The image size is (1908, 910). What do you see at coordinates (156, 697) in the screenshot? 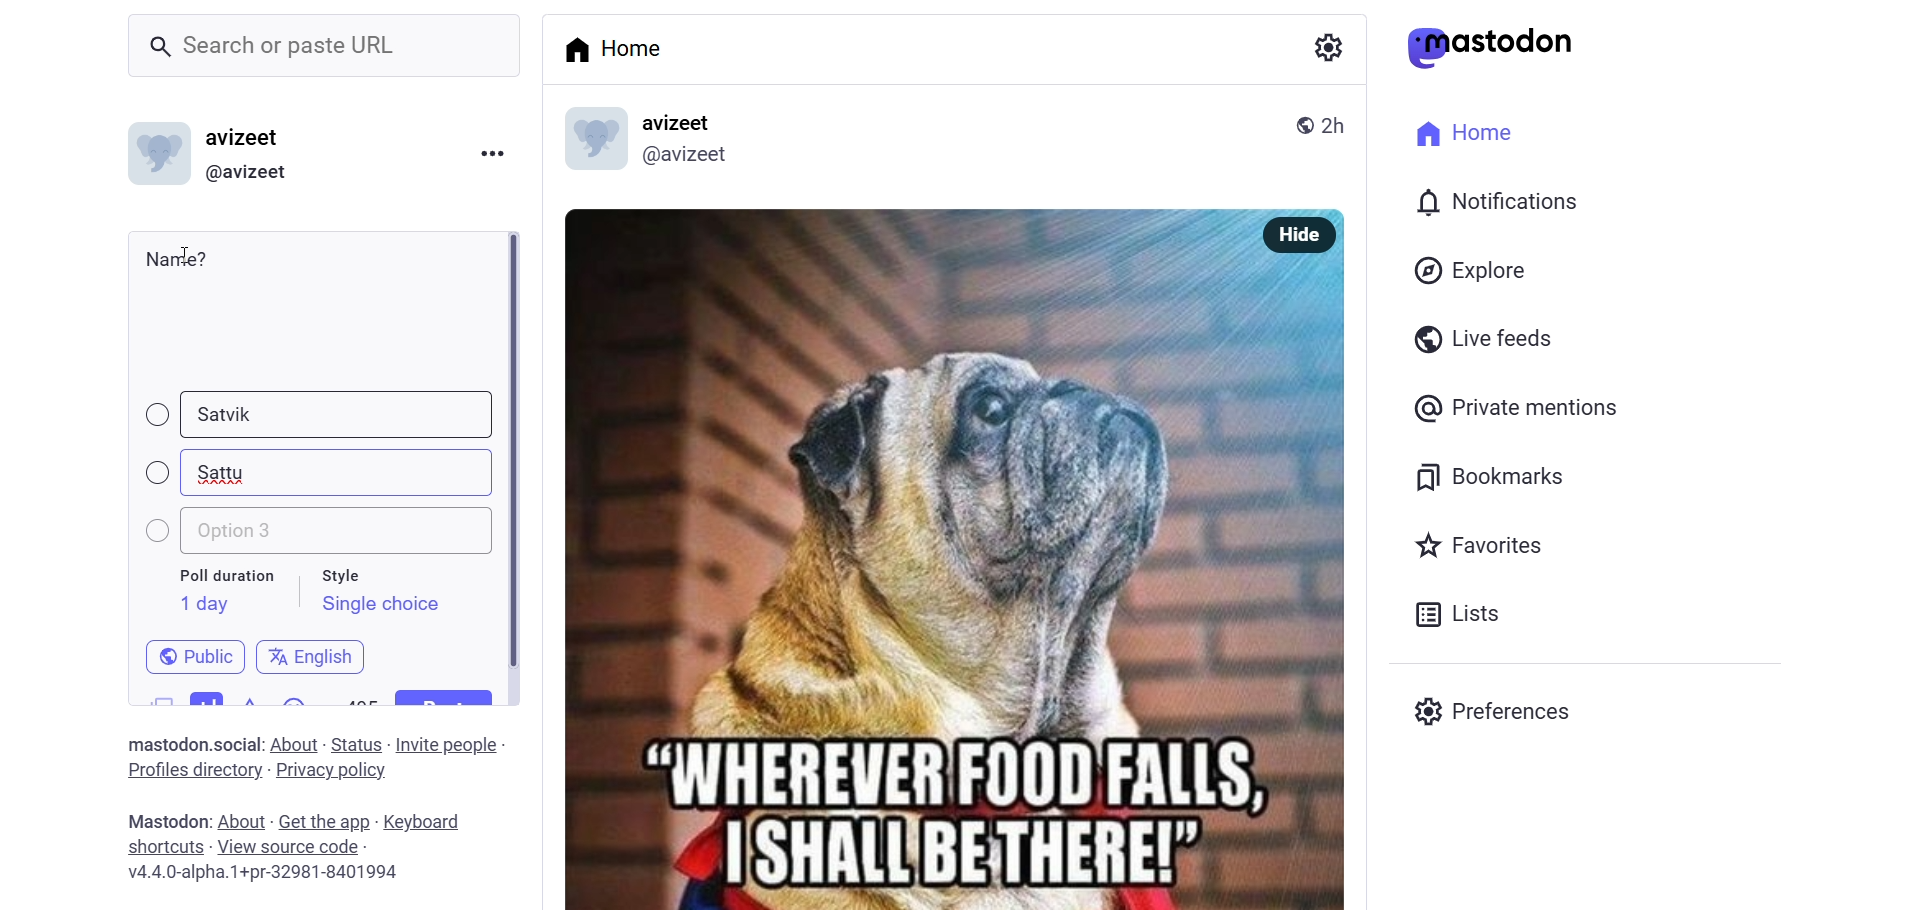
I see `image/video` at bounding box center [156, 697].